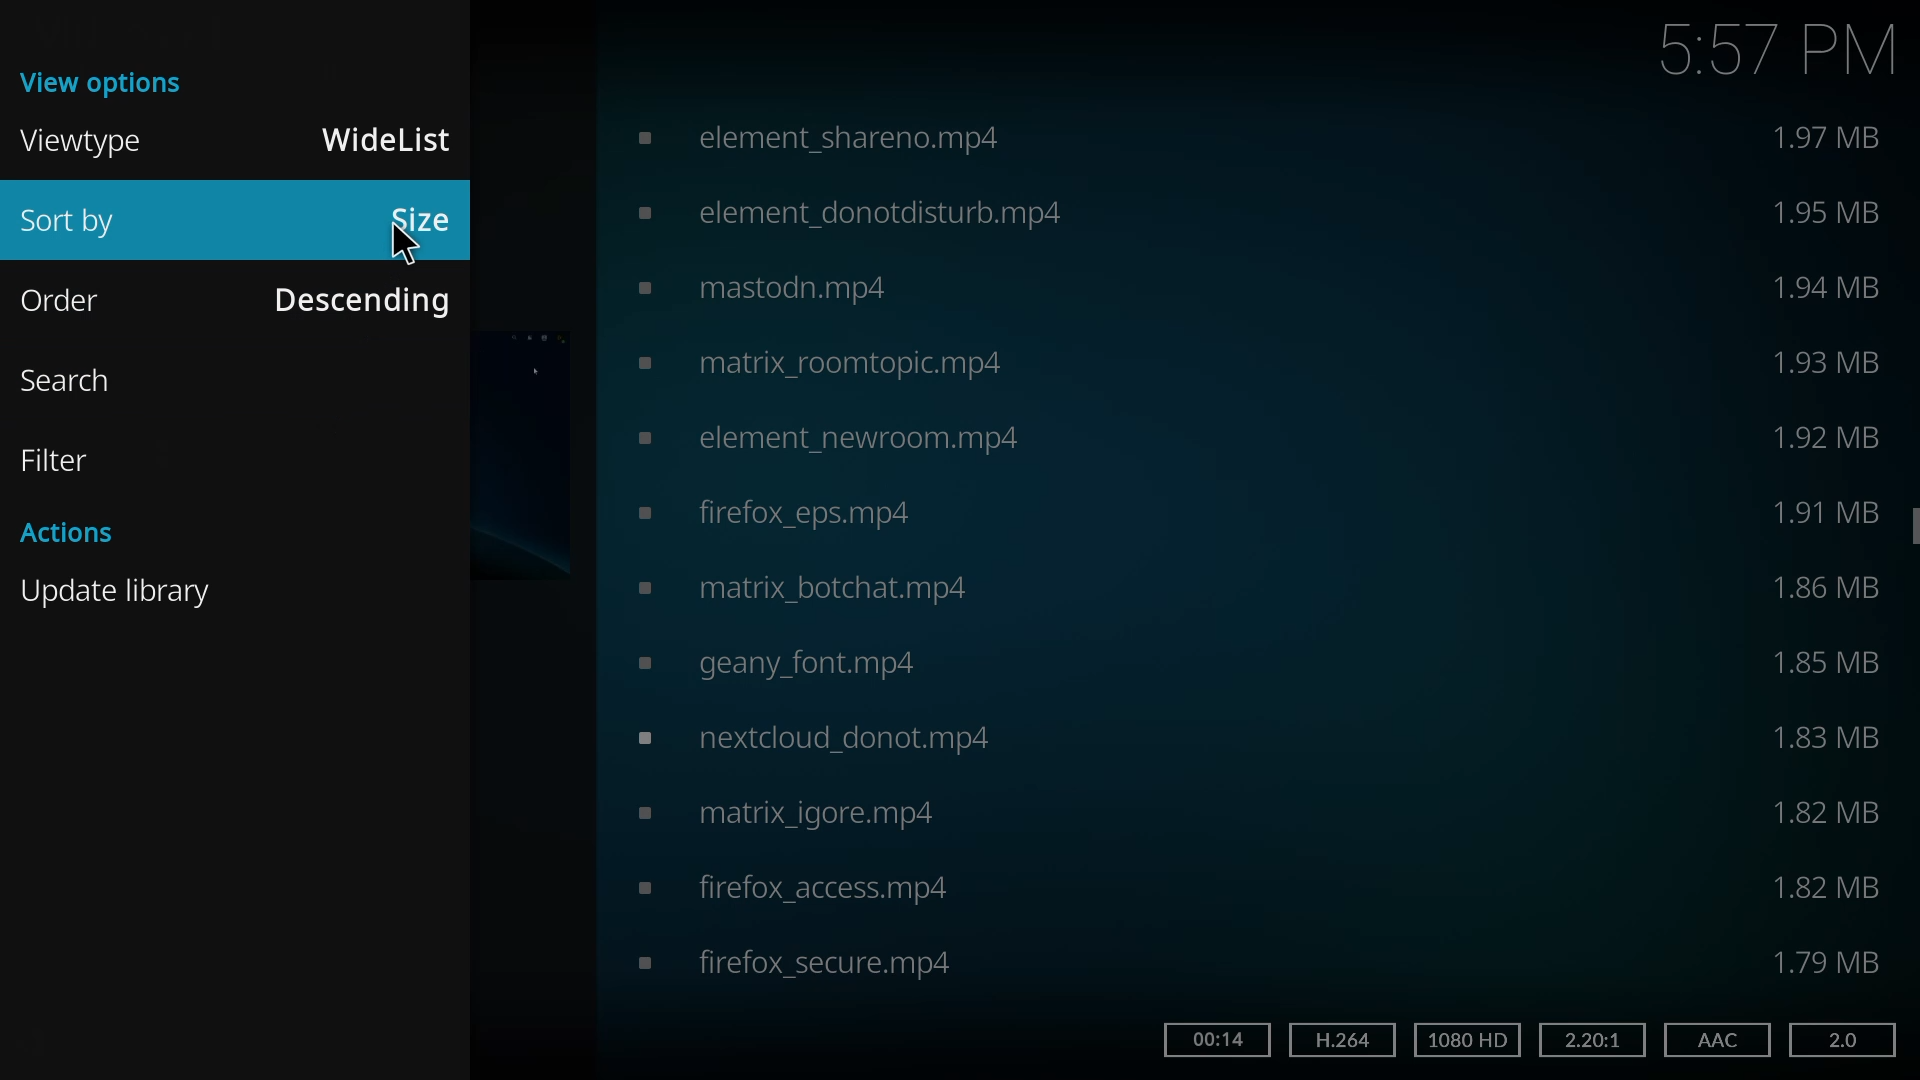  I want to click on video, so click(811, 586).